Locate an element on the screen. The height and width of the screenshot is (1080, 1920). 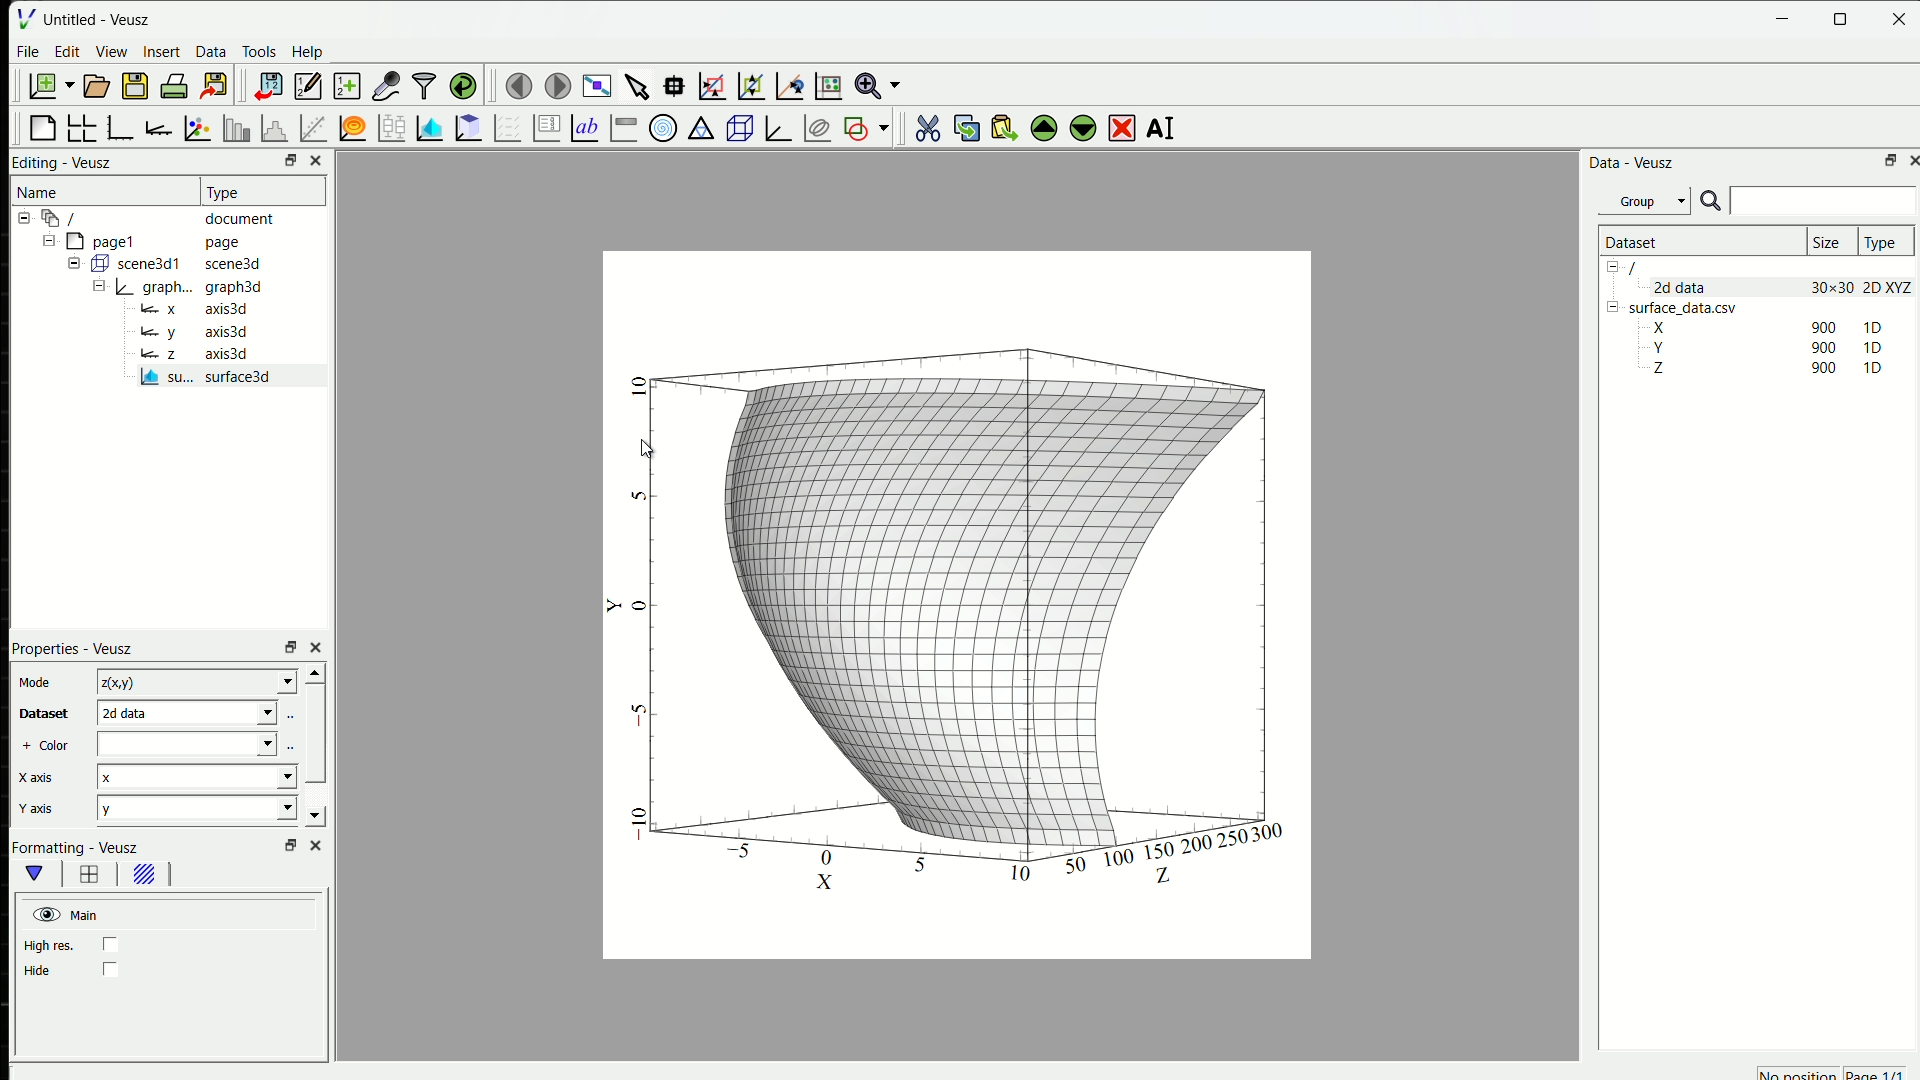
y is located at coordinates (183, 807).